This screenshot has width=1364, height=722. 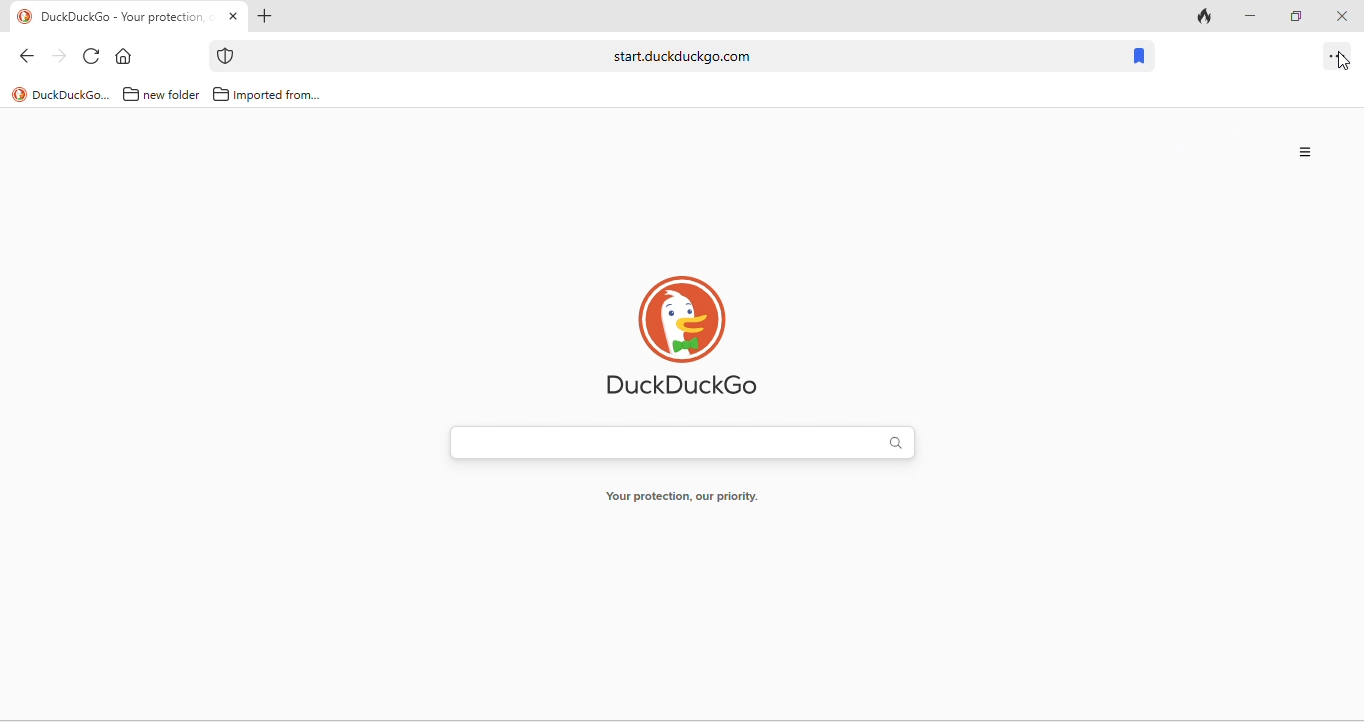 What do you see at coordinates (72, 96) in the screenshot?
I see `duckduckgo...` at bounding box center [72, 96].